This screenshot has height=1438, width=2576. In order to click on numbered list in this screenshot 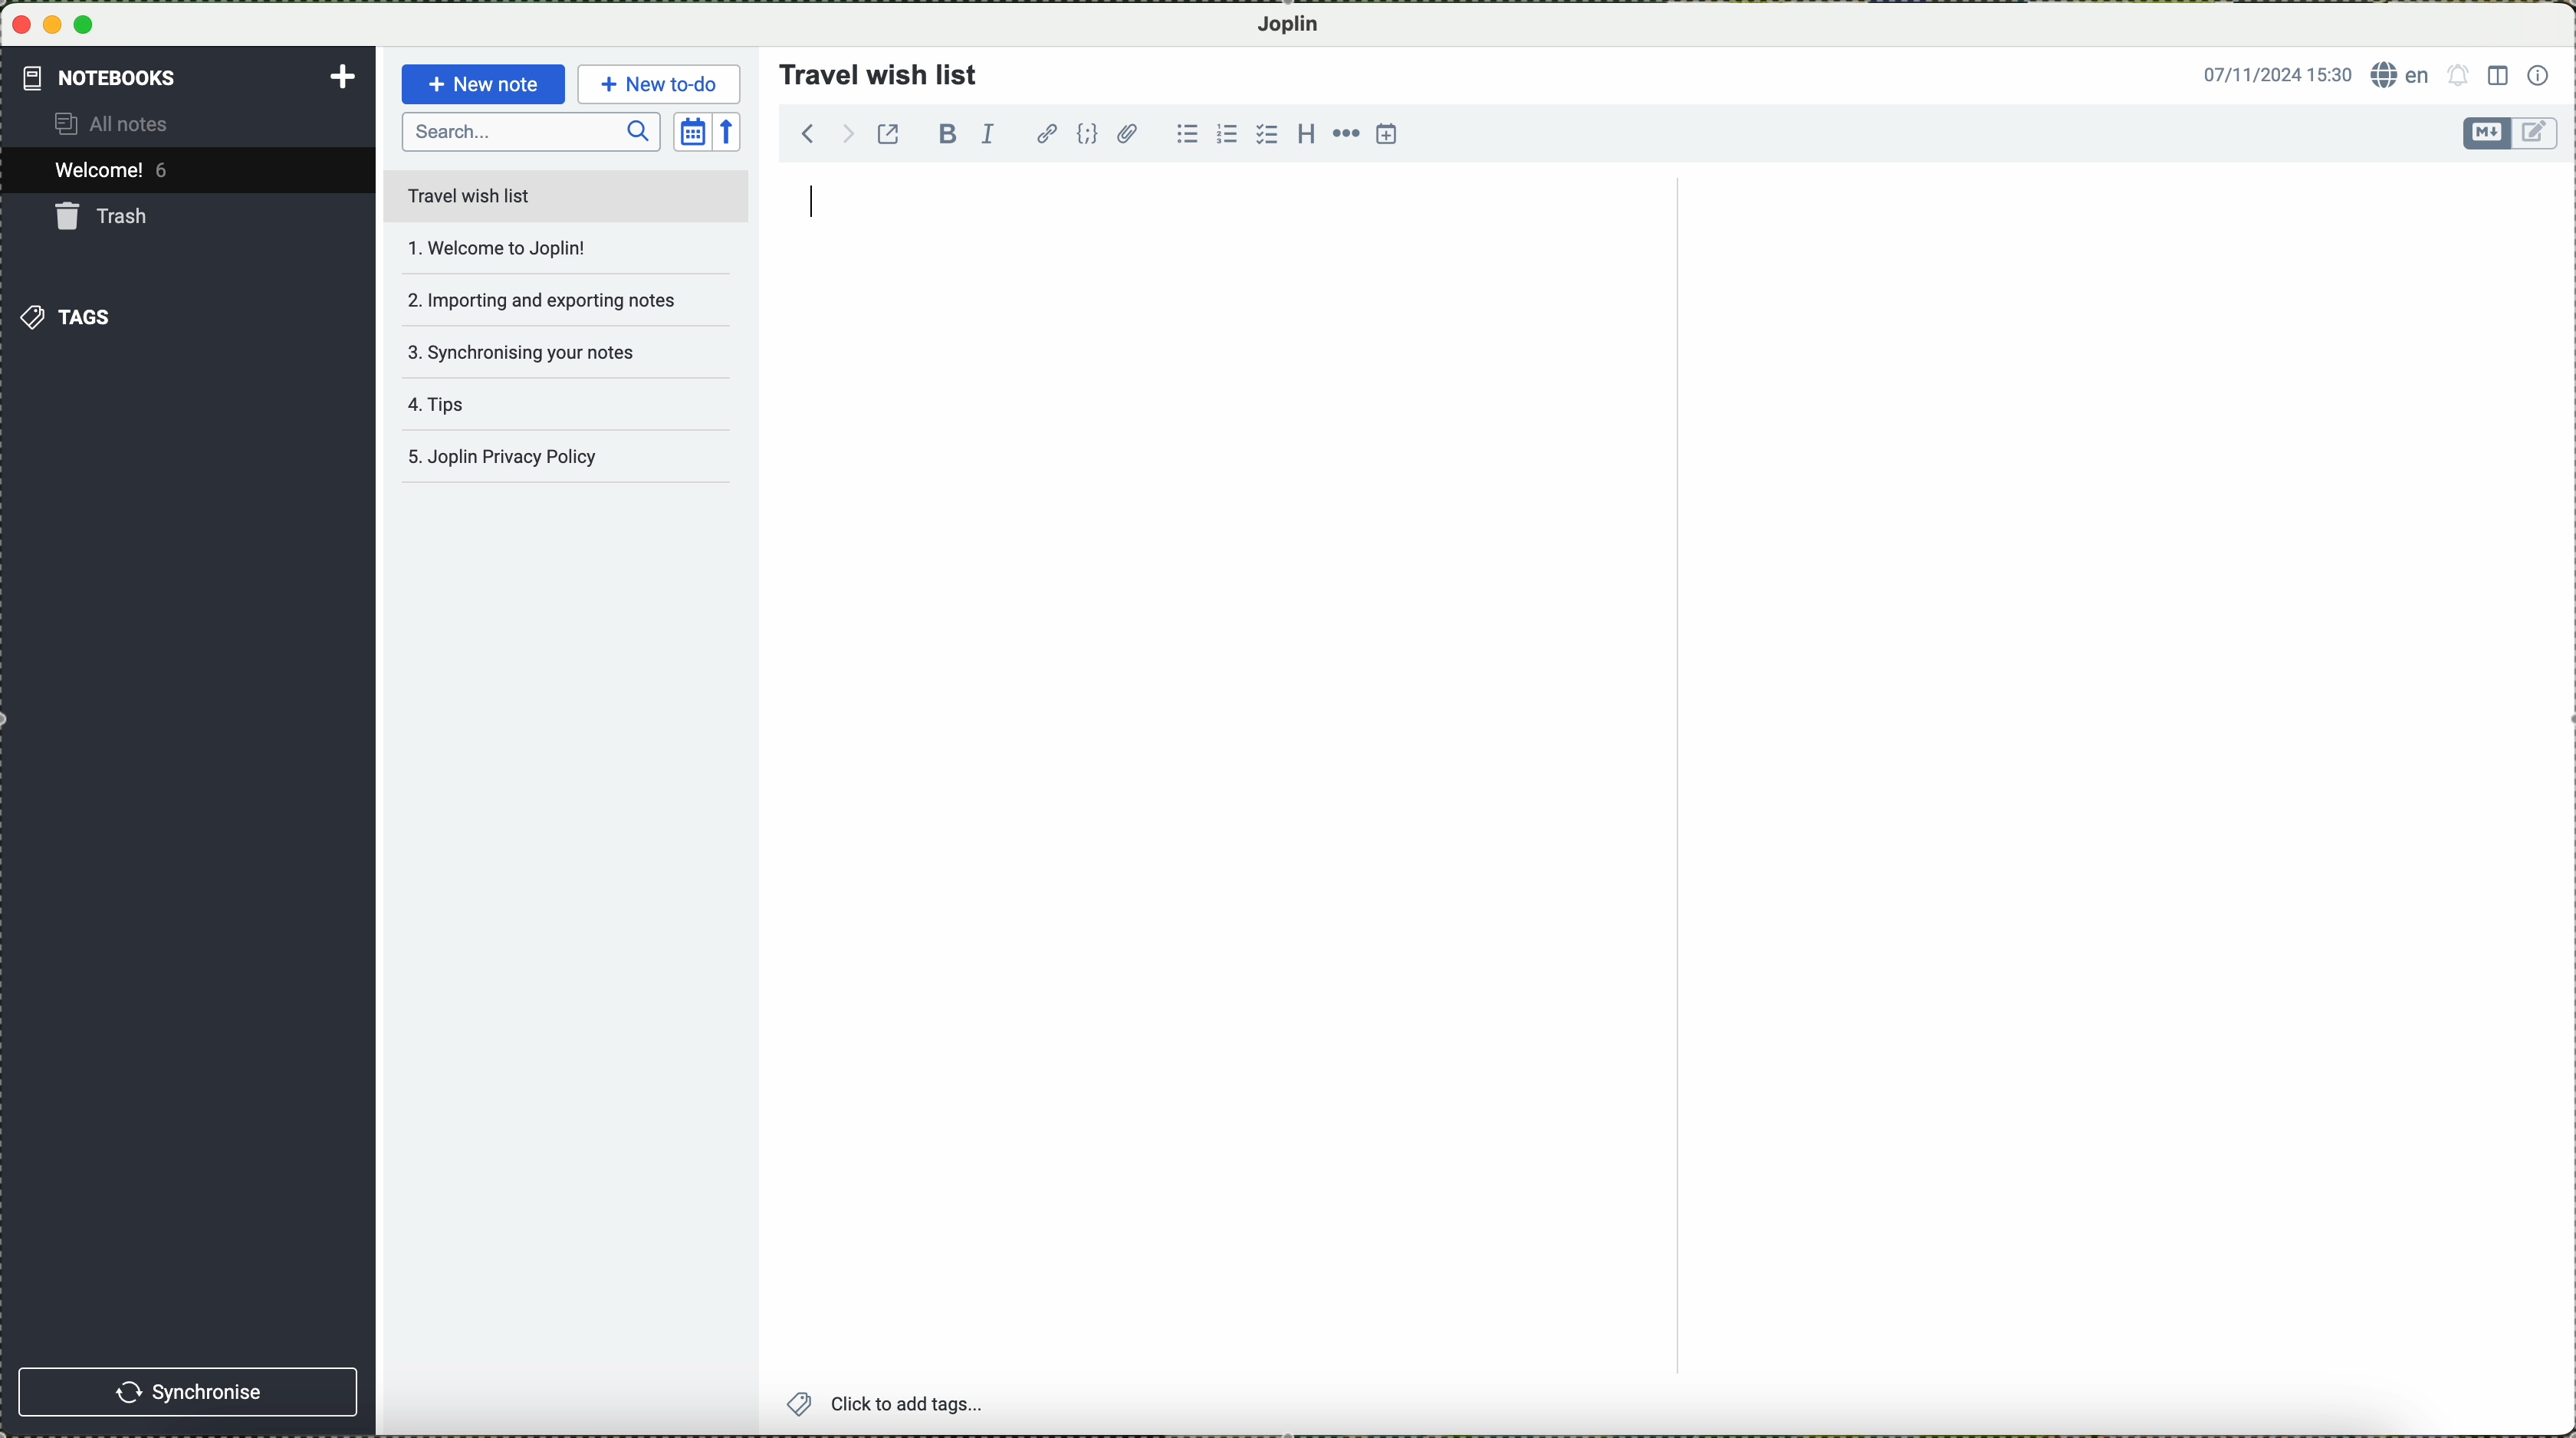, I will do `click(1226, 133)`.